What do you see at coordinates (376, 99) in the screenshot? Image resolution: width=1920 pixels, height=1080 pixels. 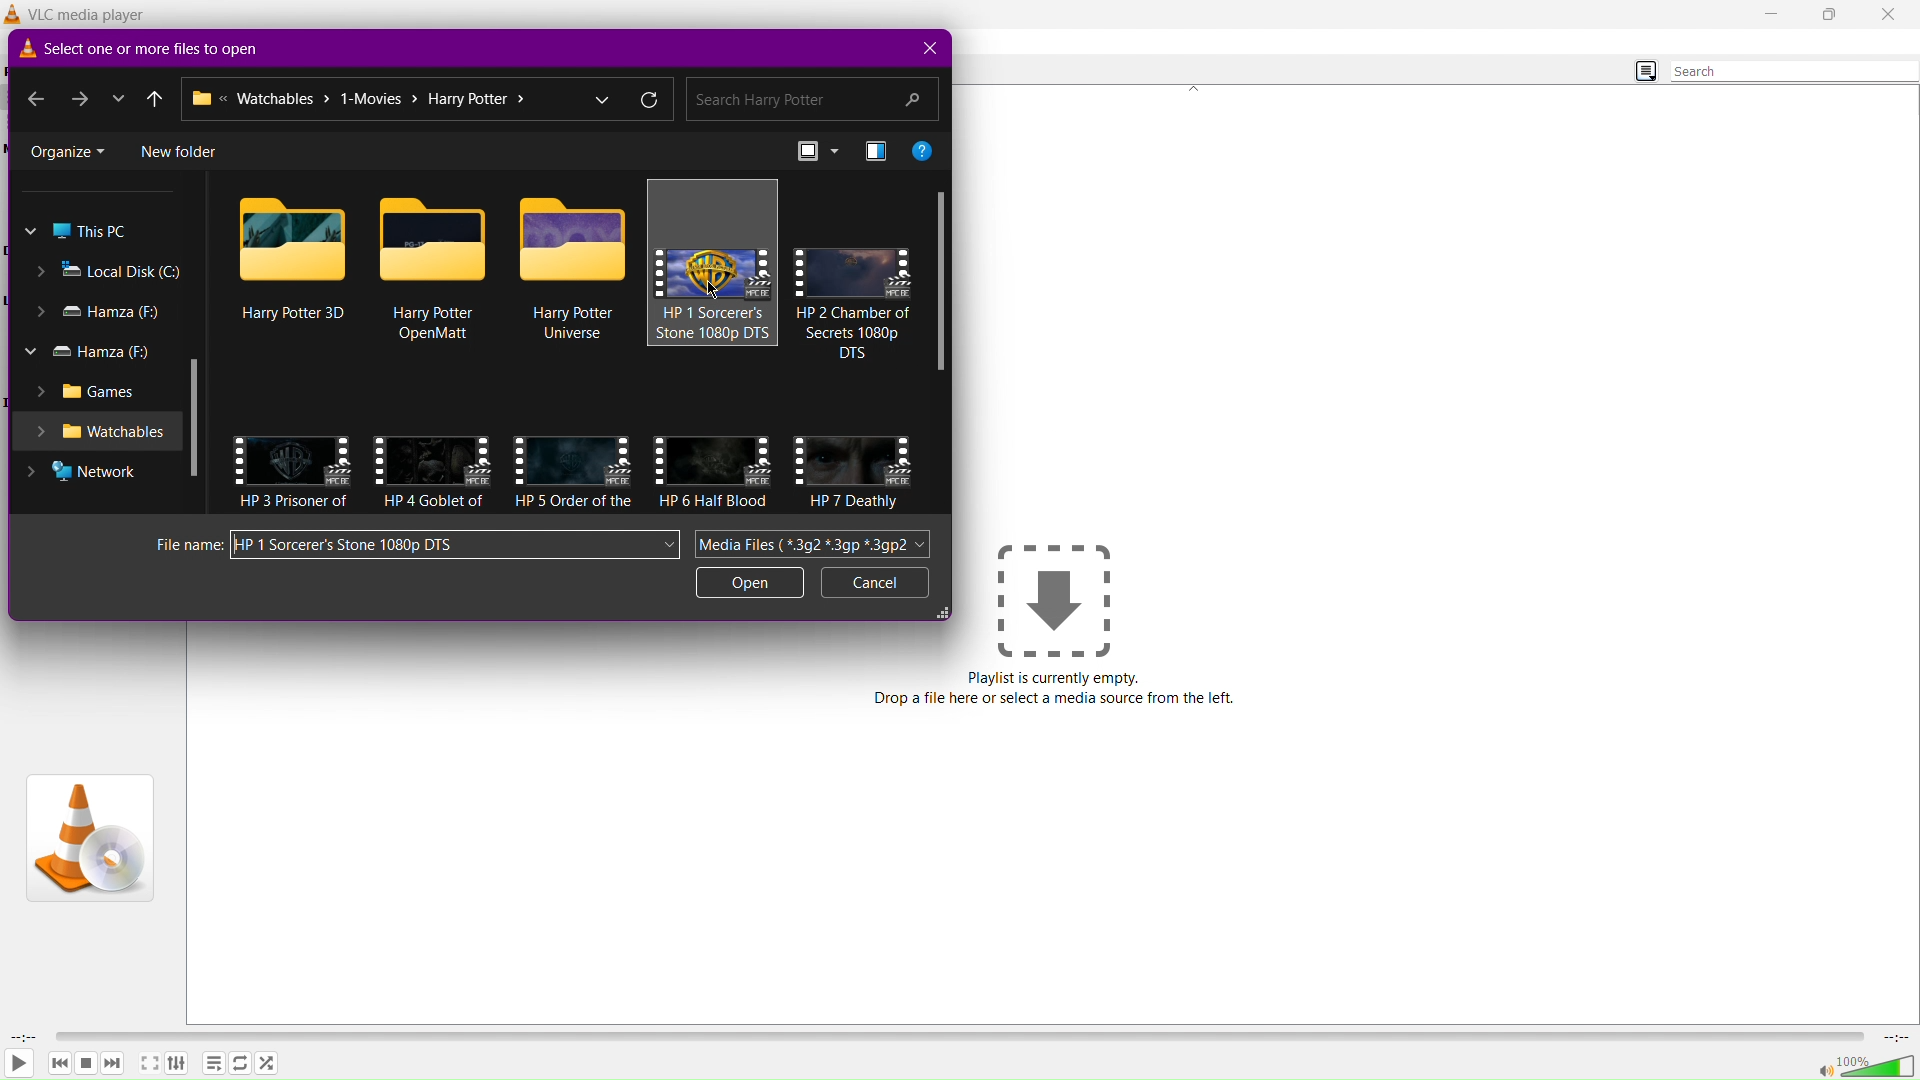 I see `Address Bar` at bounding box center [376, 99].